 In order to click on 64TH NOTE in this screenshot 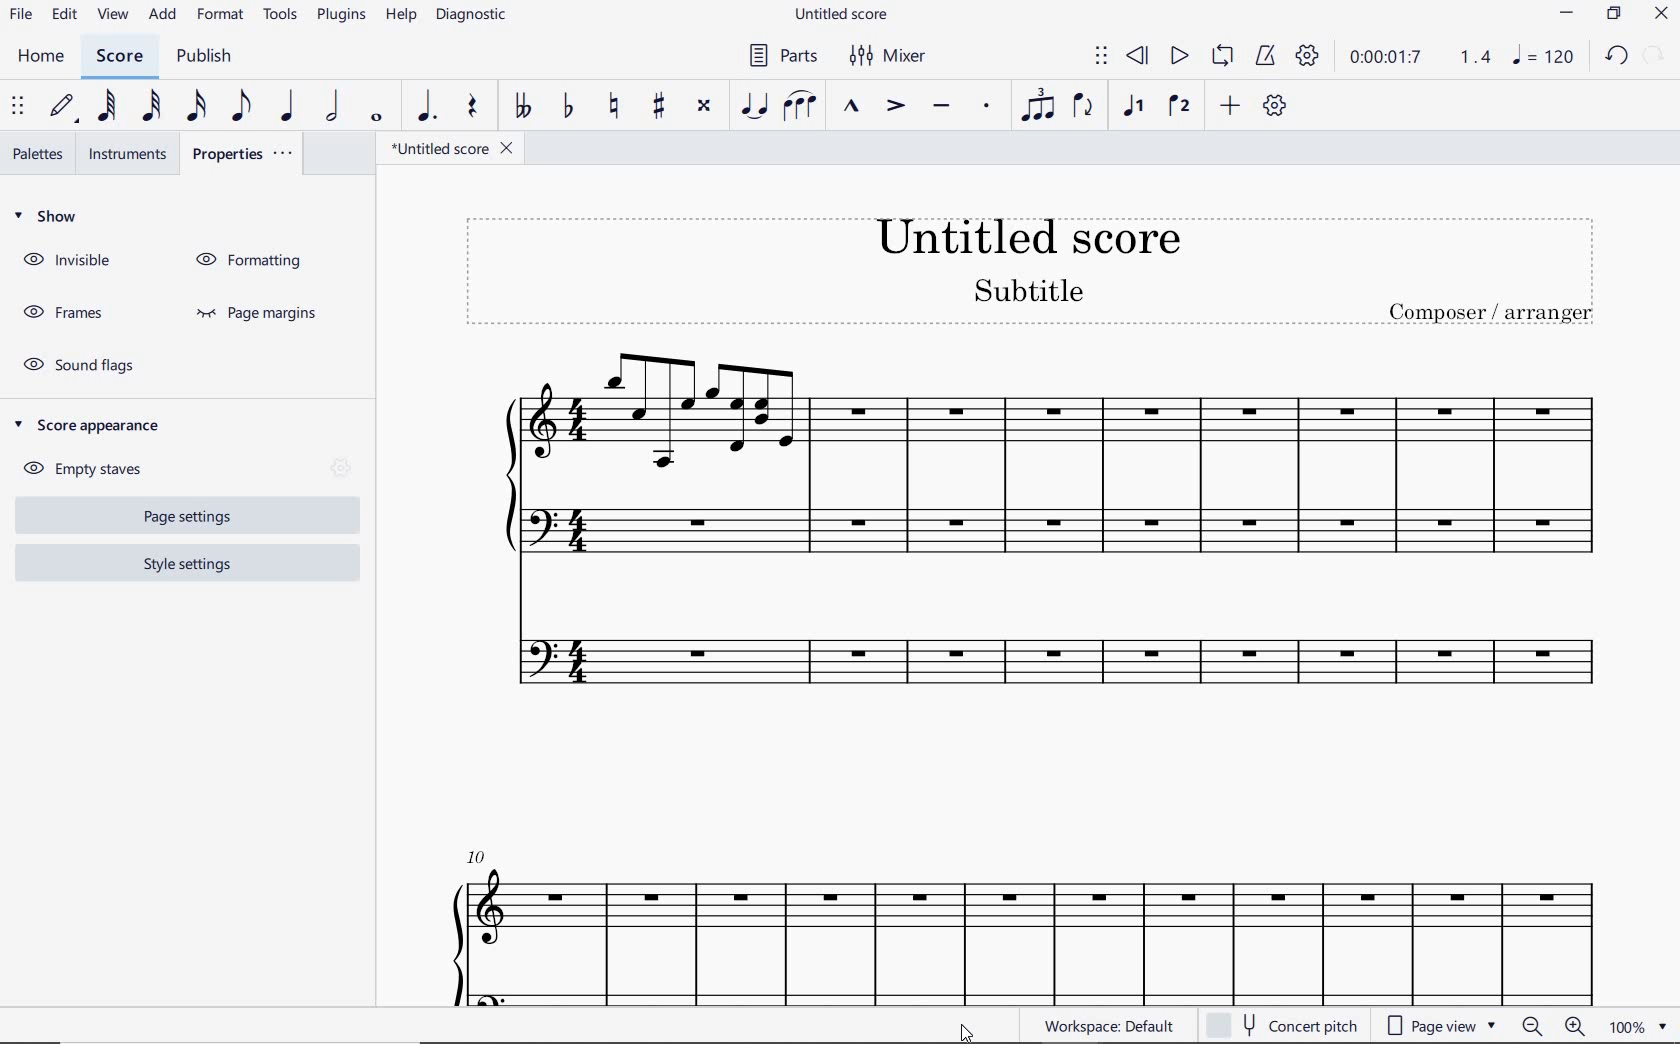, I will do `click(109, 106)`.